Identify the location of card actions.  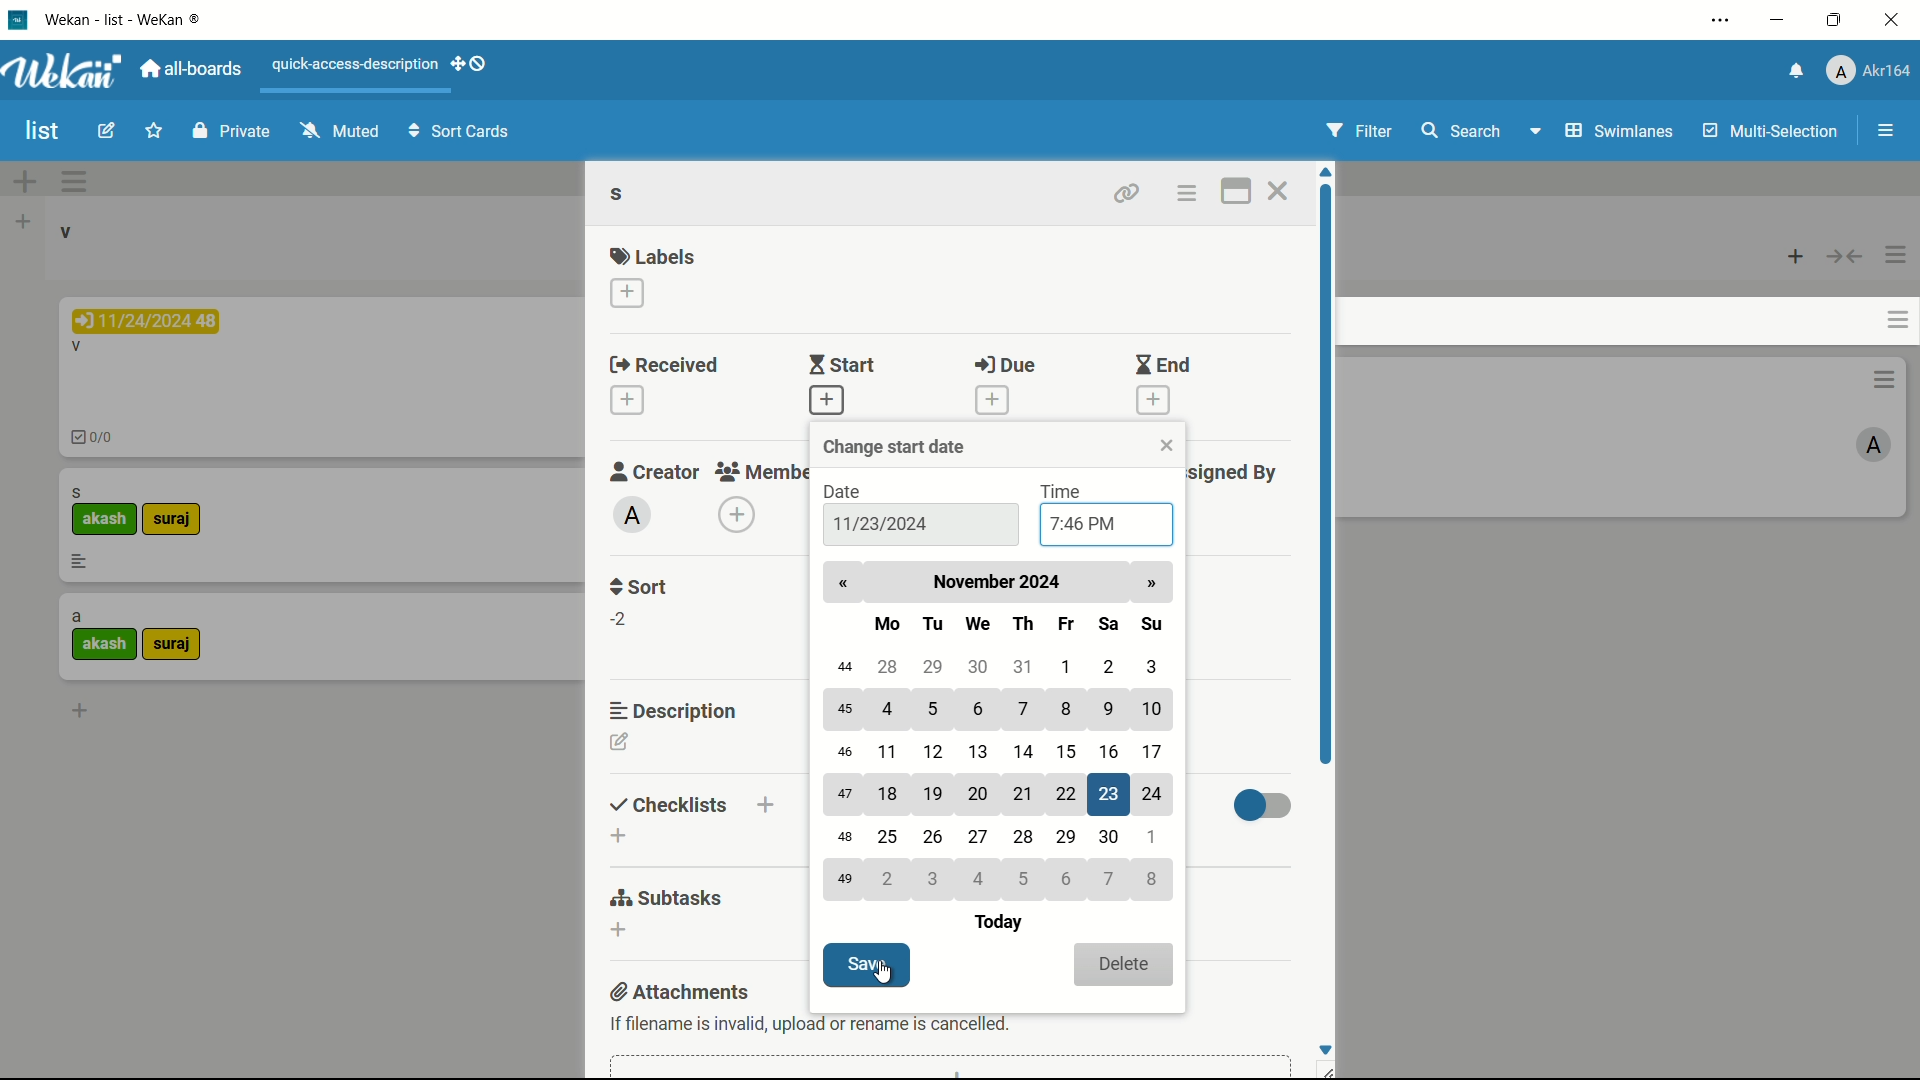
(1187, 196).